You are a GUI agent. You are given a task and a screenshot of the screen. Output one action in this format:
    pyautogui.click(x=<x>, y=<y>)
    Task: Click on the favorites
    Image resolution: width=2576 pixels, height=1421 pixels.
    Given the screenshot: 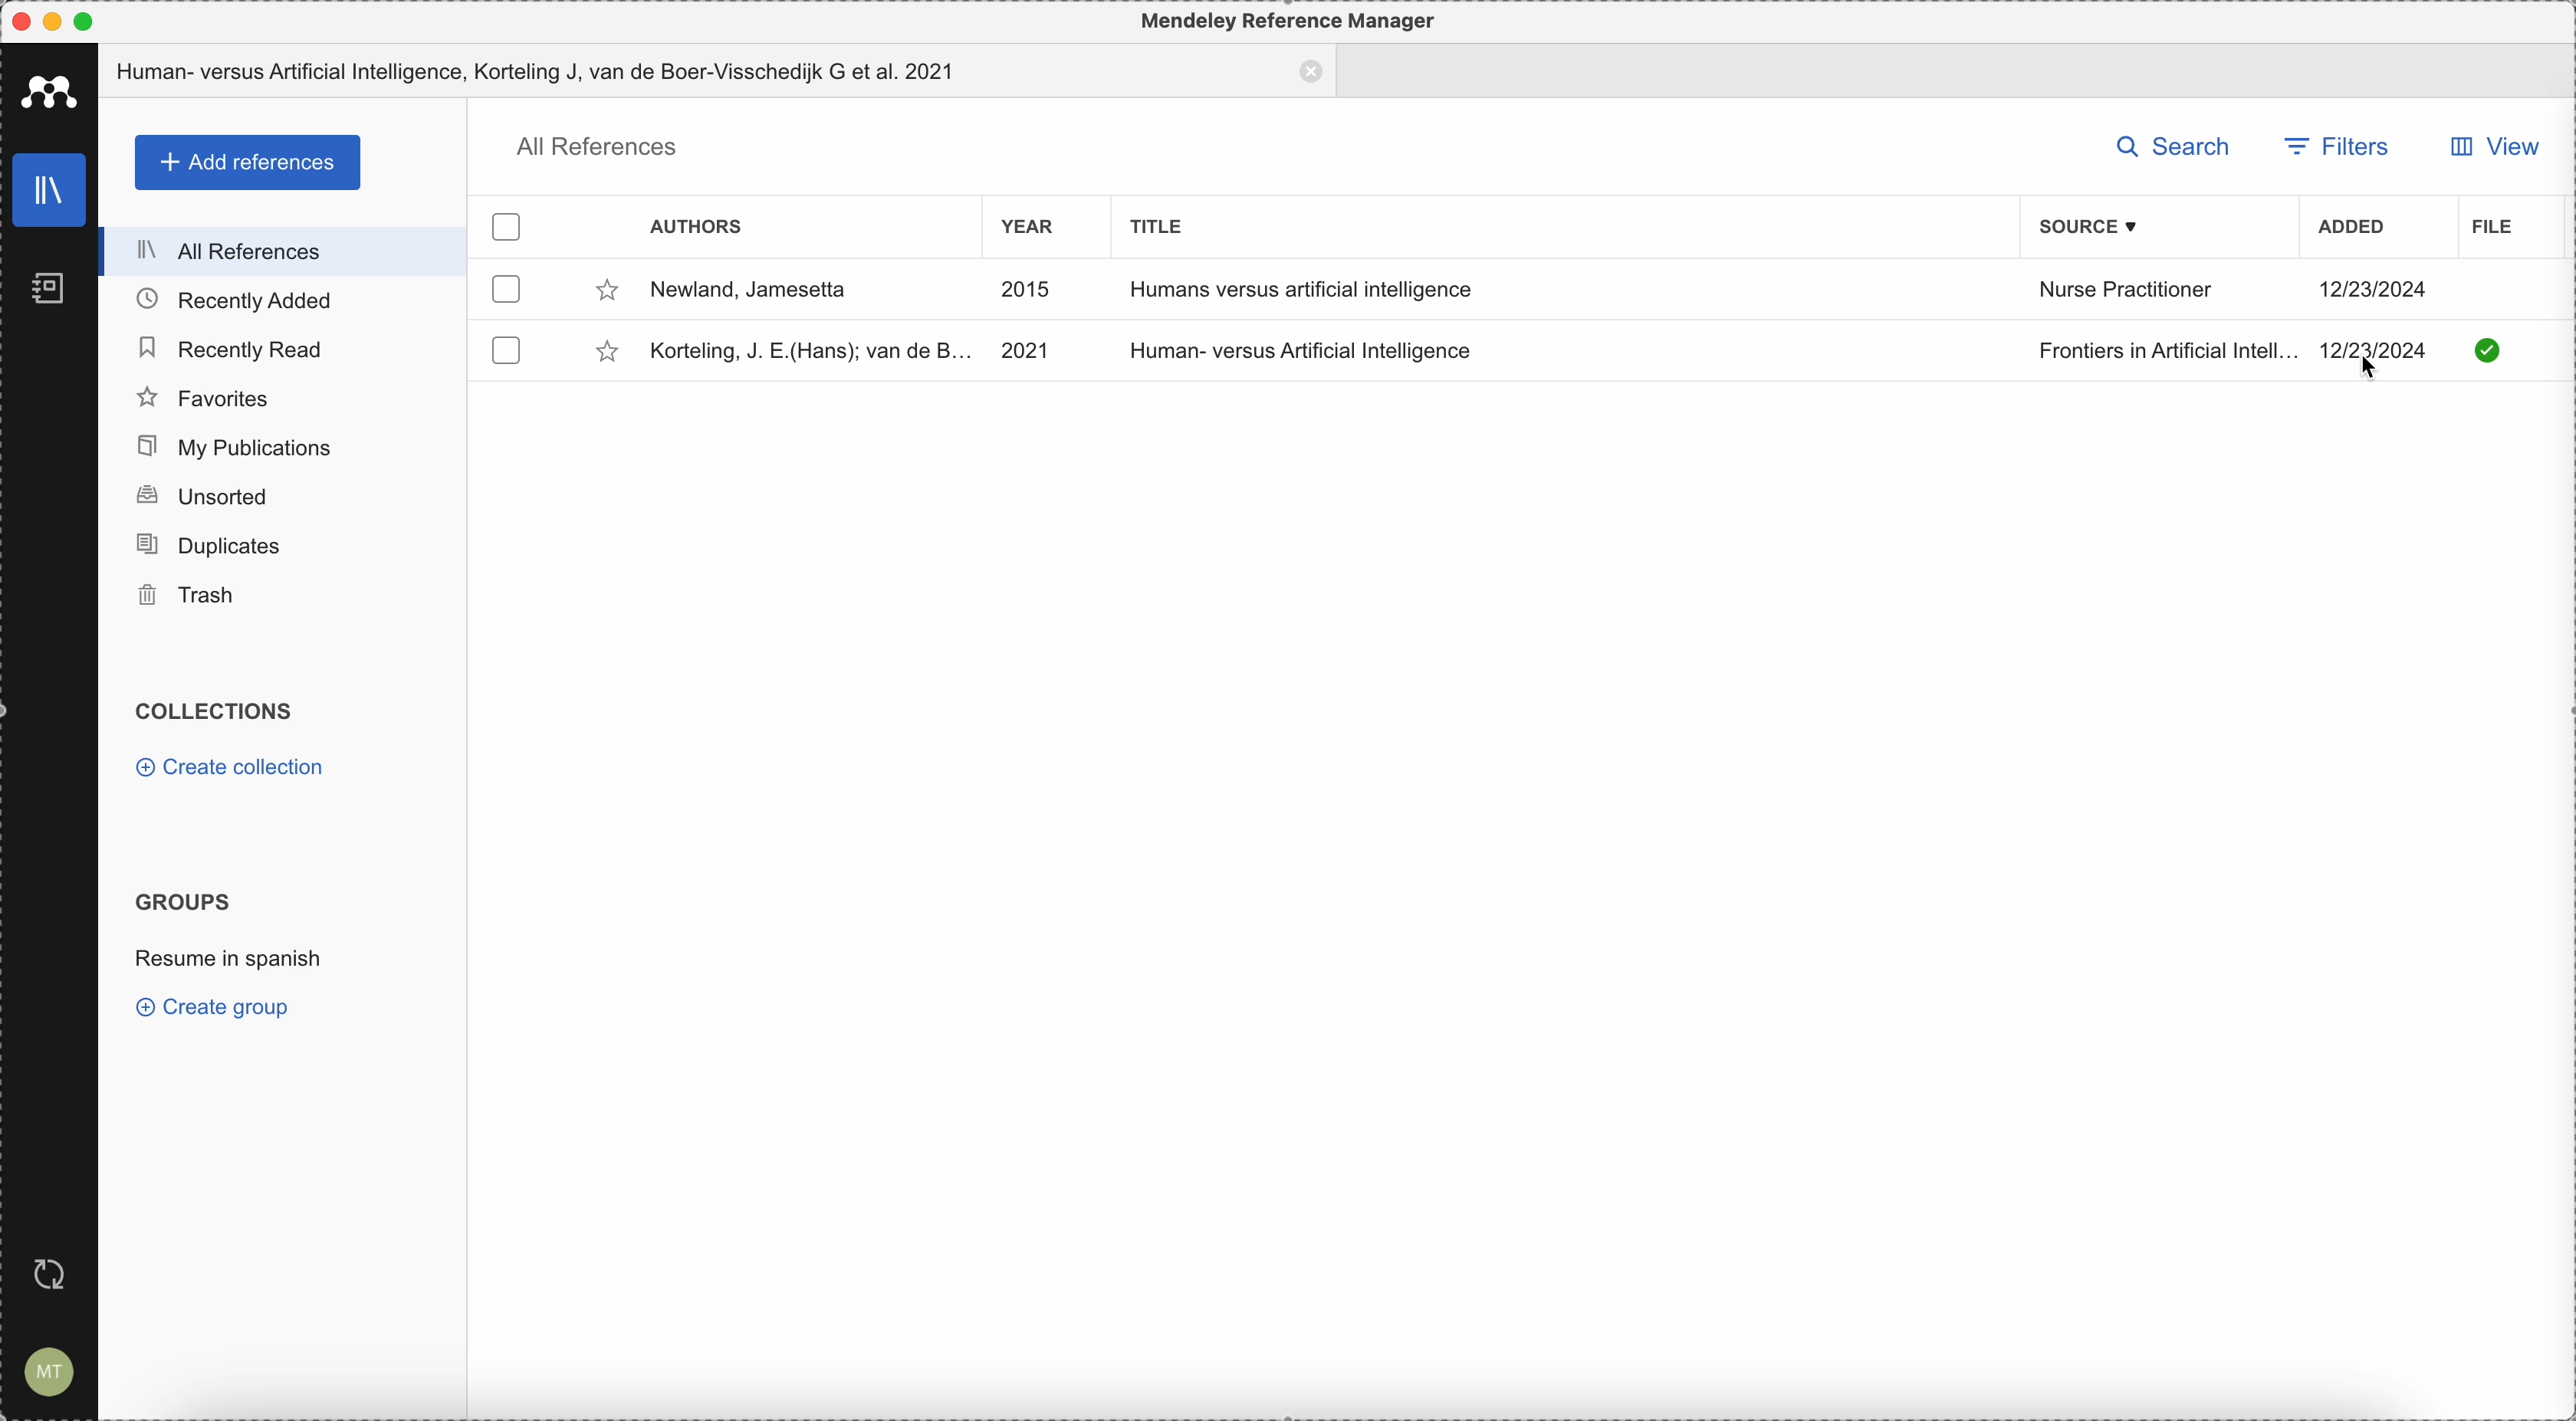 What is the action you would take?
    pyautogui.click(x=284, y=396)
    